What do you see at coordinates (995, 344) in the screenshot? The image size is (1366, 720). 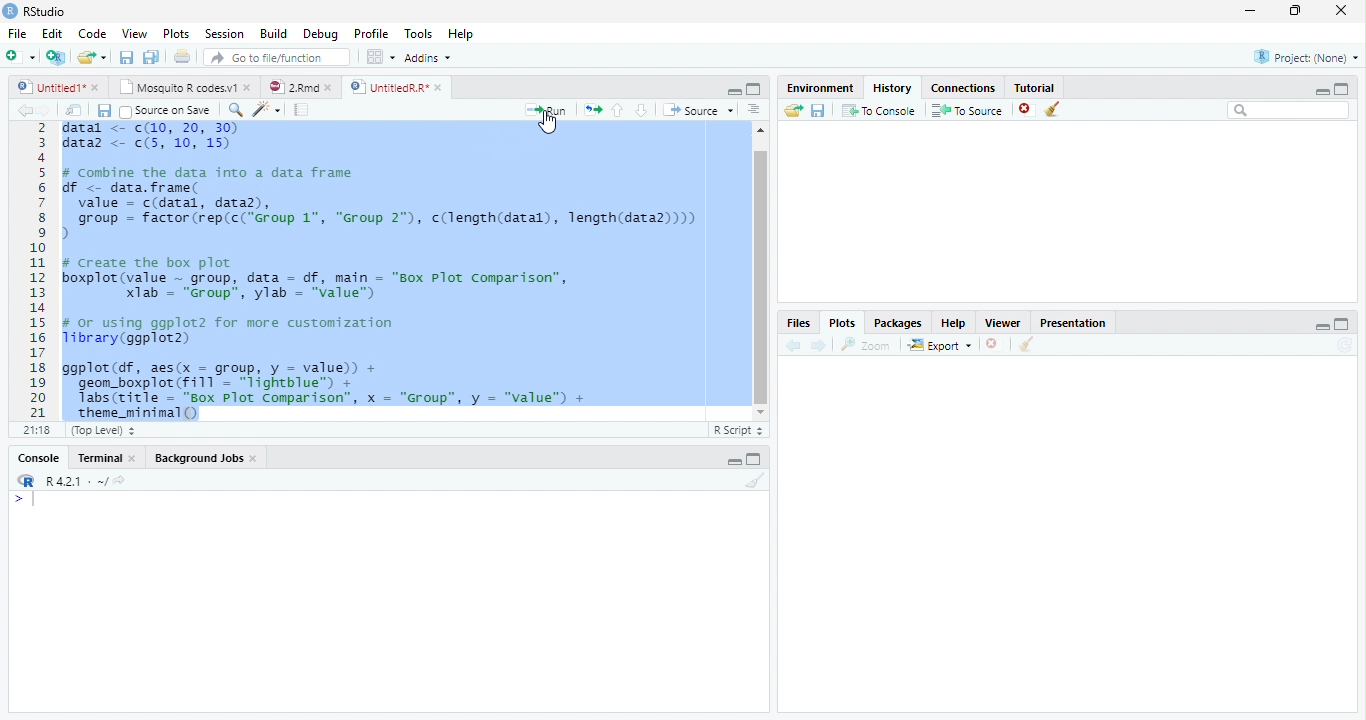 I see `Remove current plot` at bounding box center [995, 344].